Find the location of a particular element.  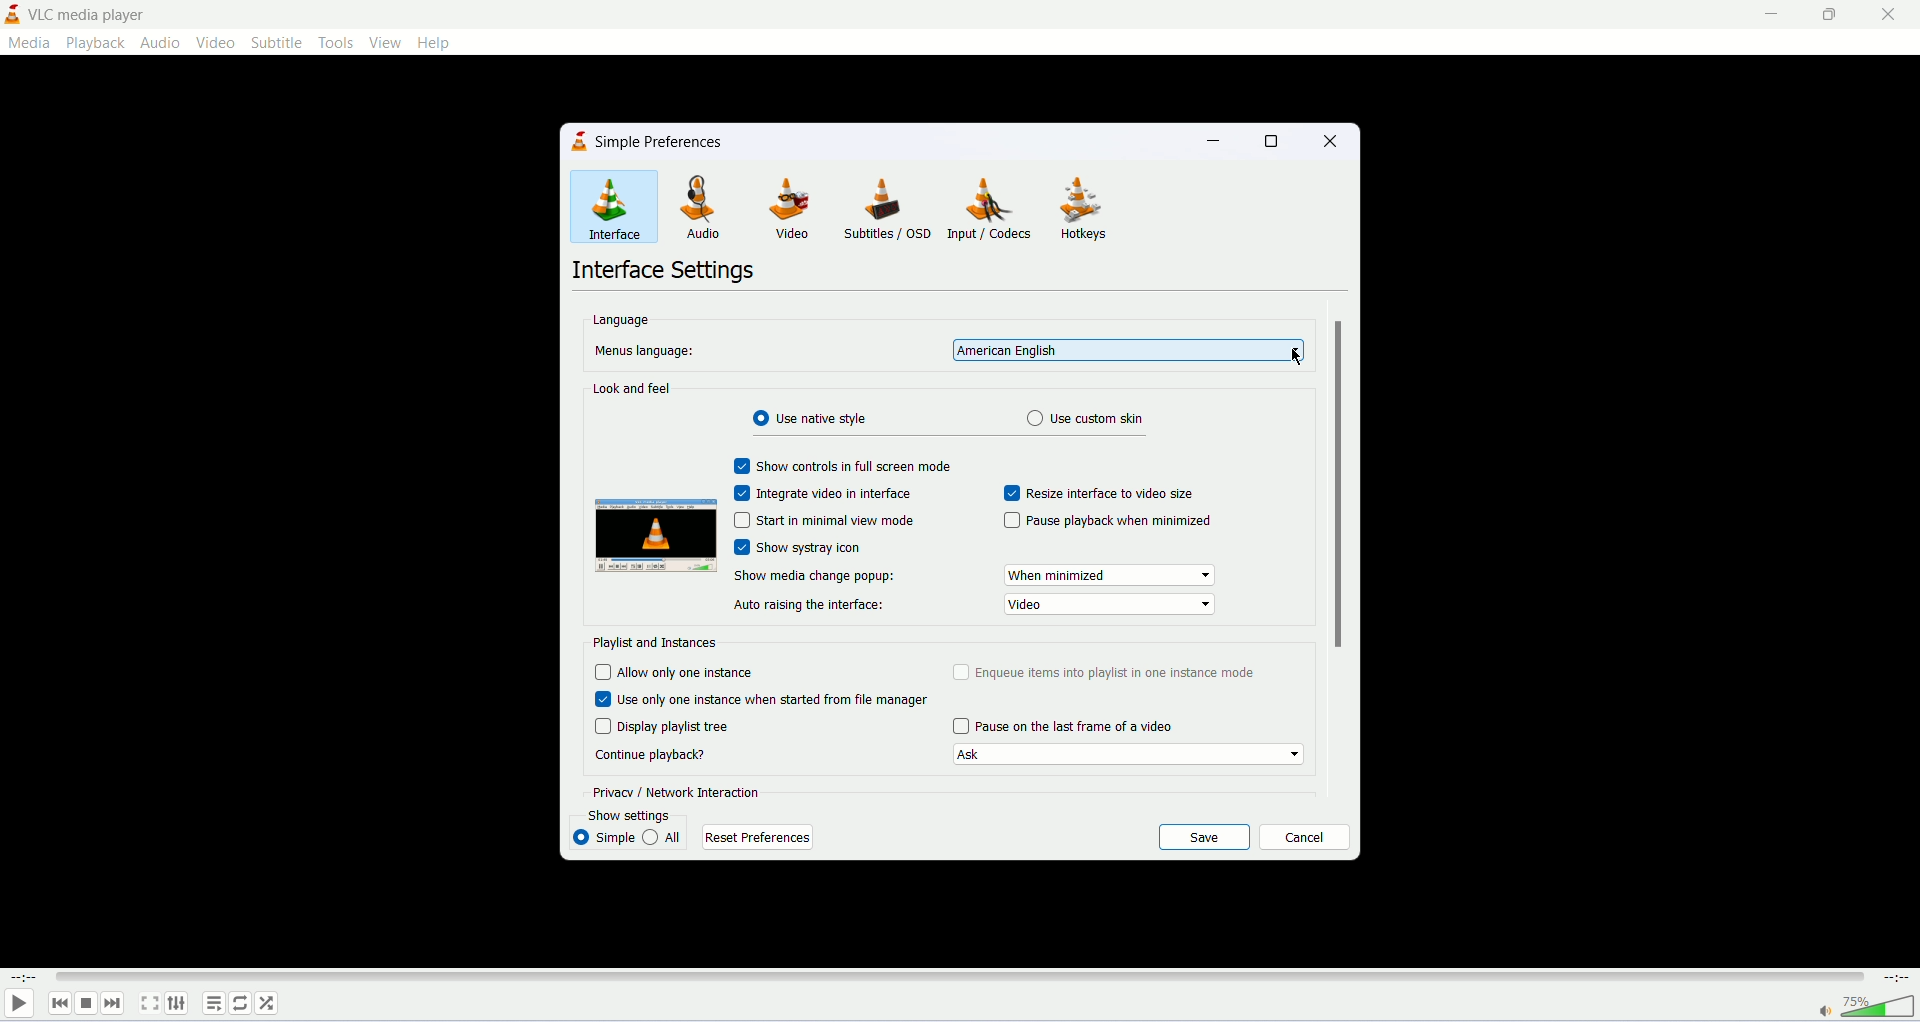

simple preferences is located at coordinates (674, 143).